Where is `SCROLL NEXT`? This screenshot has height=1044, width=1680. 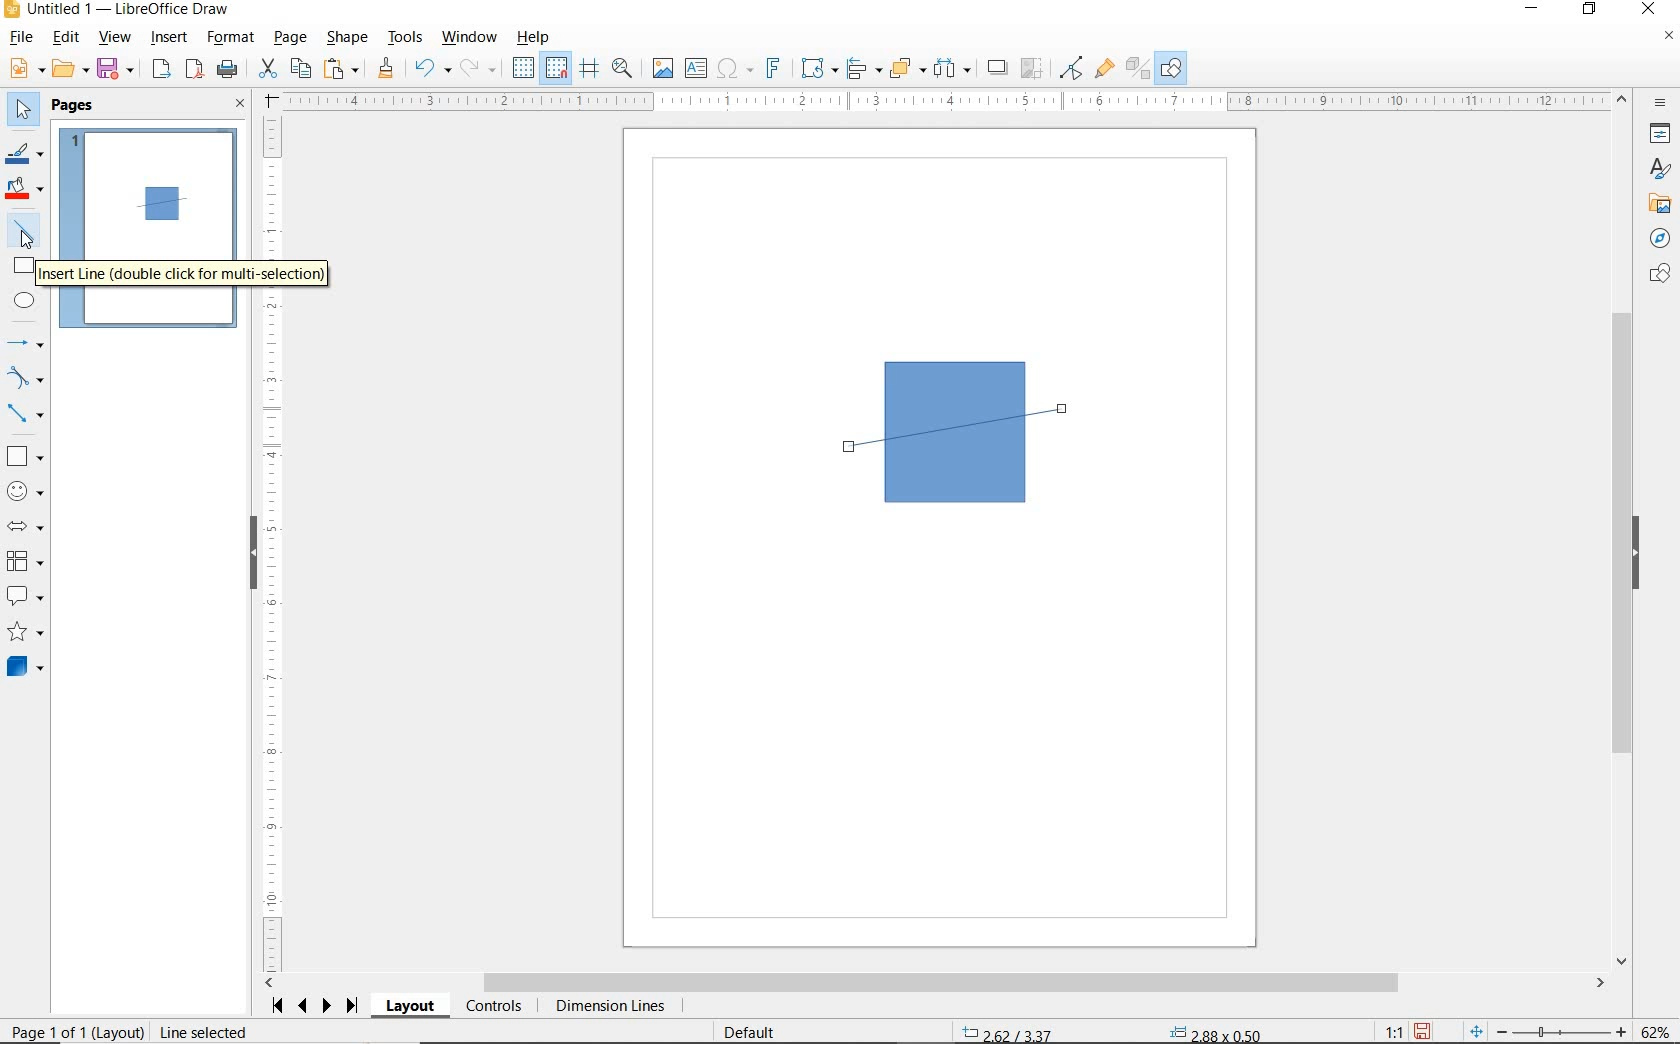 SCROLL NEXT is located at coordinates (316, 1006).